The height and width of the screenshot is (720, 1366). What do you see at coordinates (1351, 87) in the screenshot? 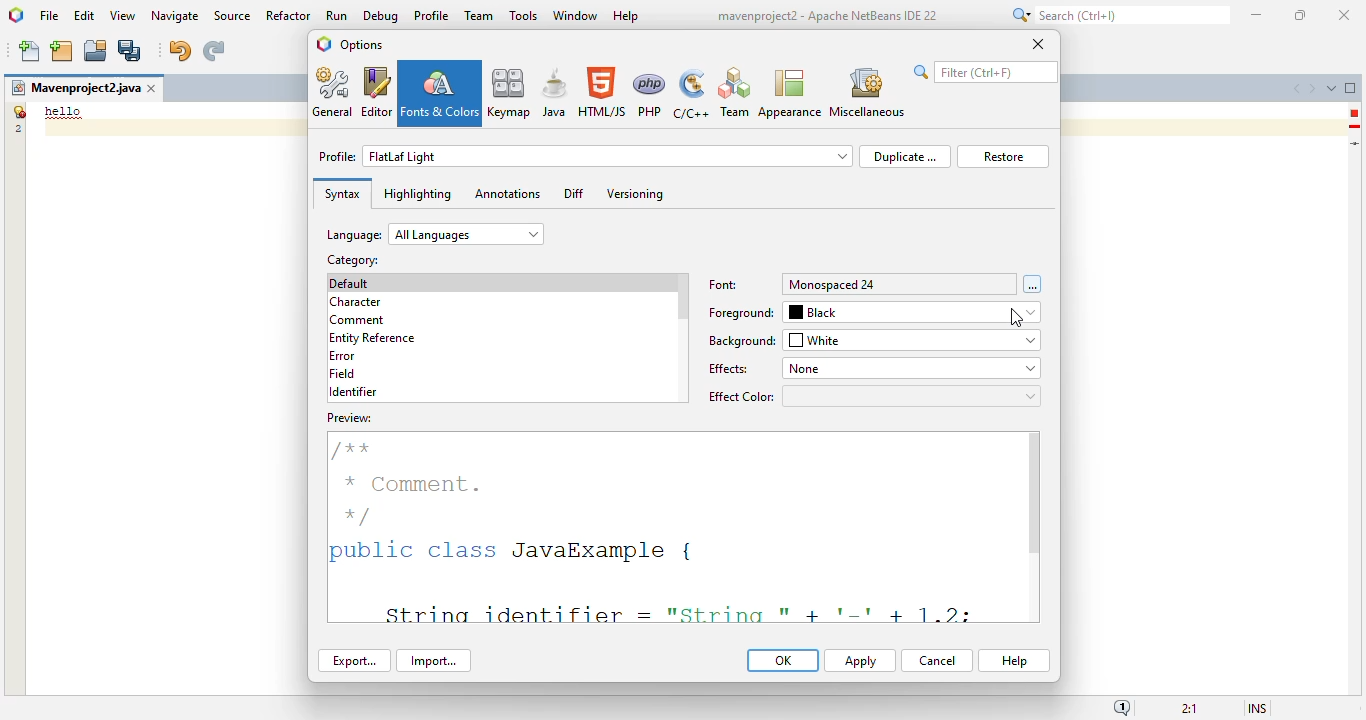
I see `maximize window` at bounding box center [1351, 87].